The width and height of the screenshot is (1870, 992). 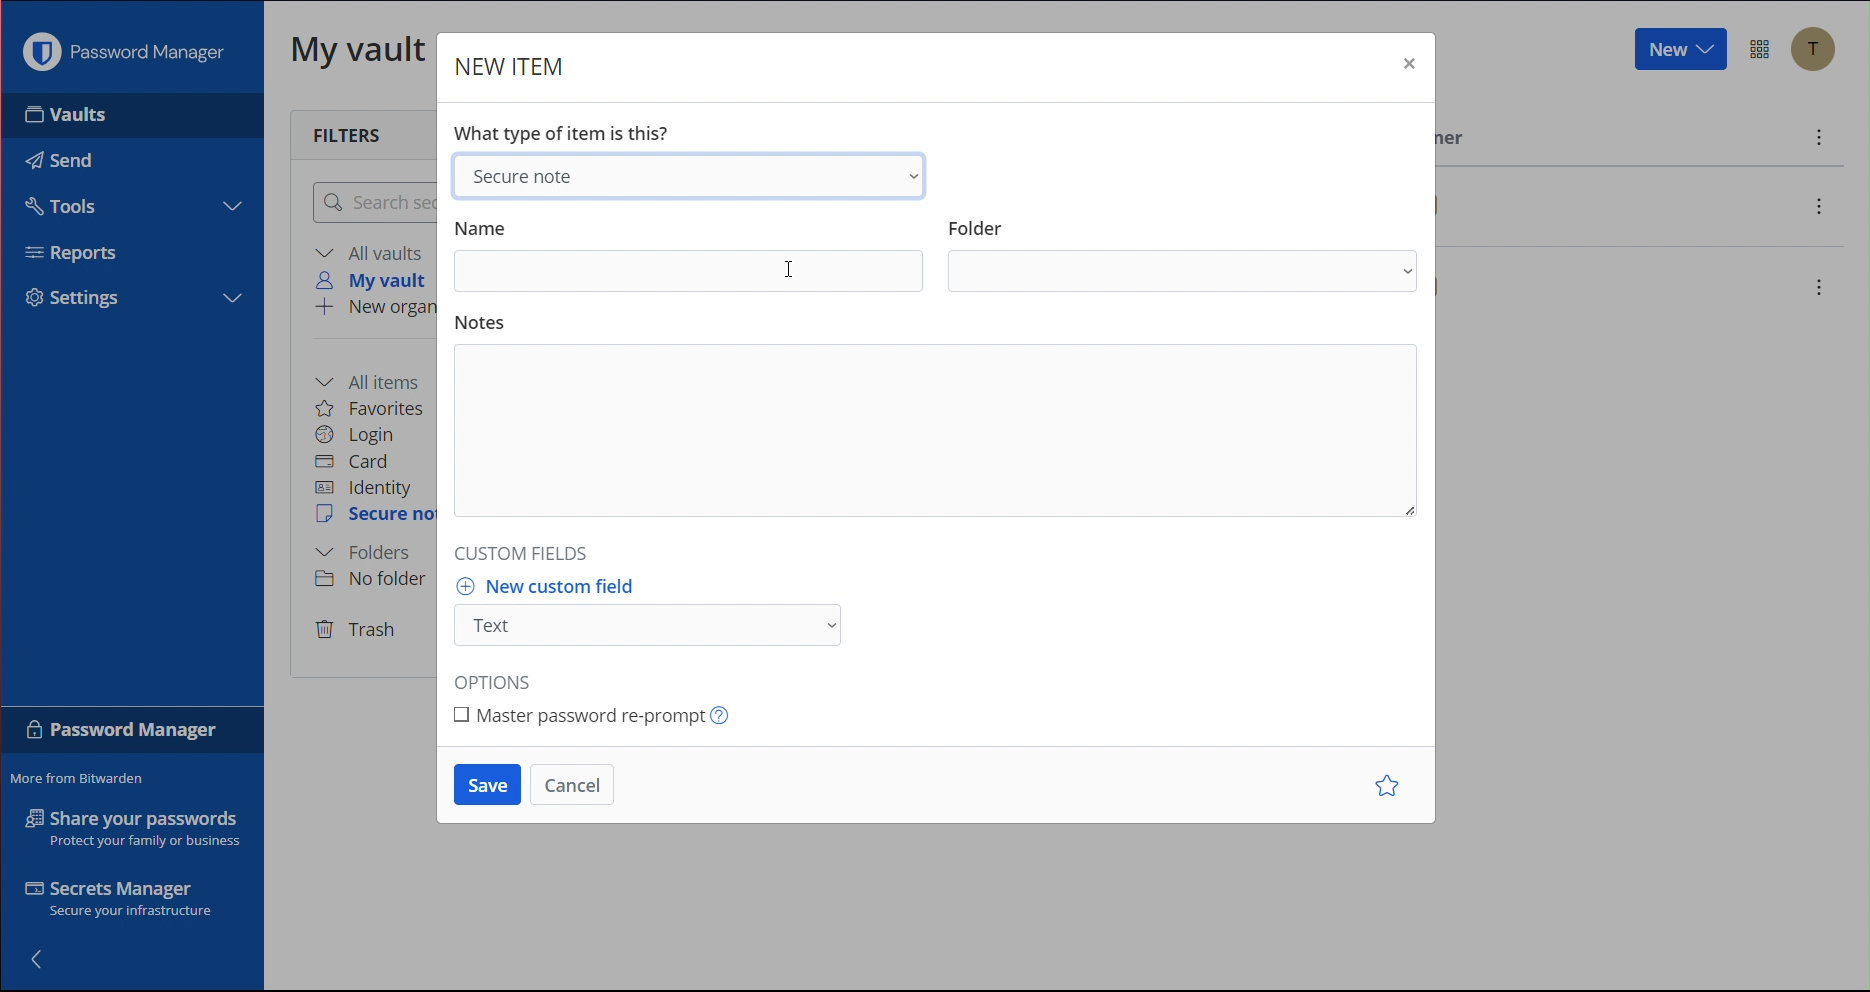 What do you see at coordinates (59, 160) in the screenshot?
I see `Send` at bounding box center [59, 160].